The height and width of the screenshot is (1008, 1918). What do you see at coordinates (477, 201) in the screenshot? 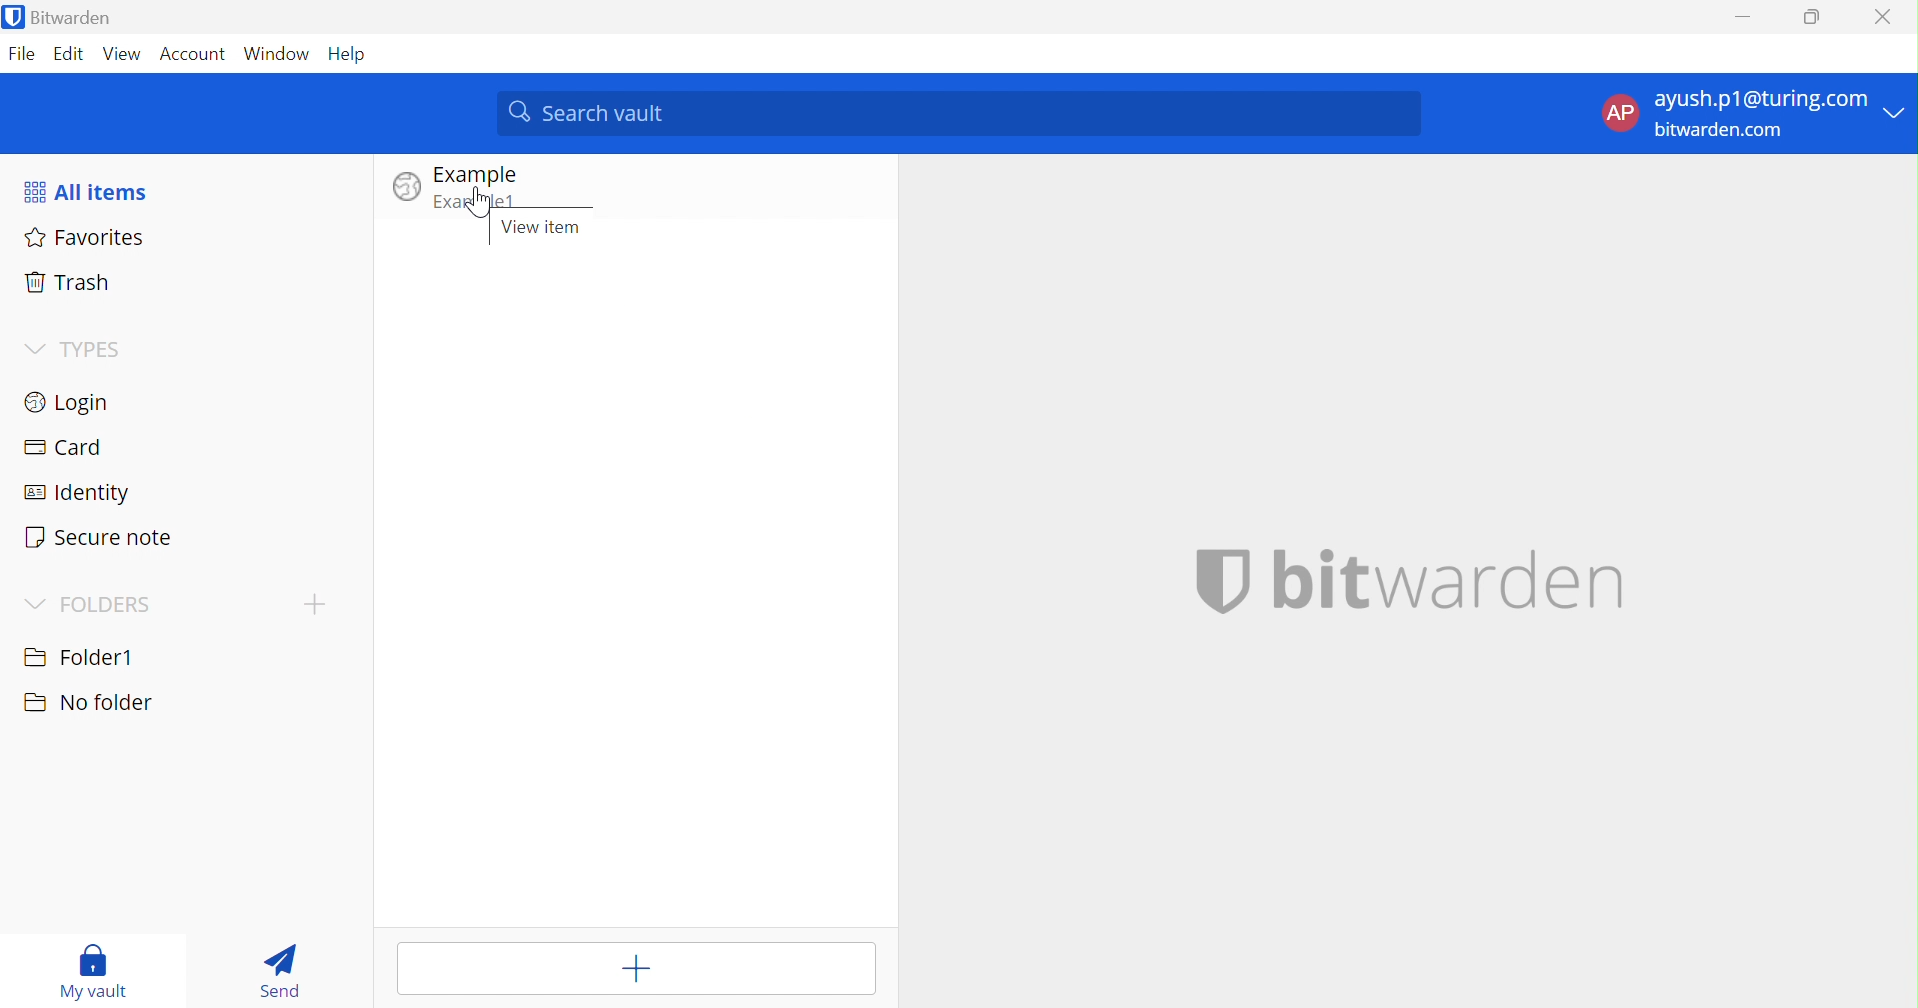
I see `Example1` at bounding box center [477, 201].